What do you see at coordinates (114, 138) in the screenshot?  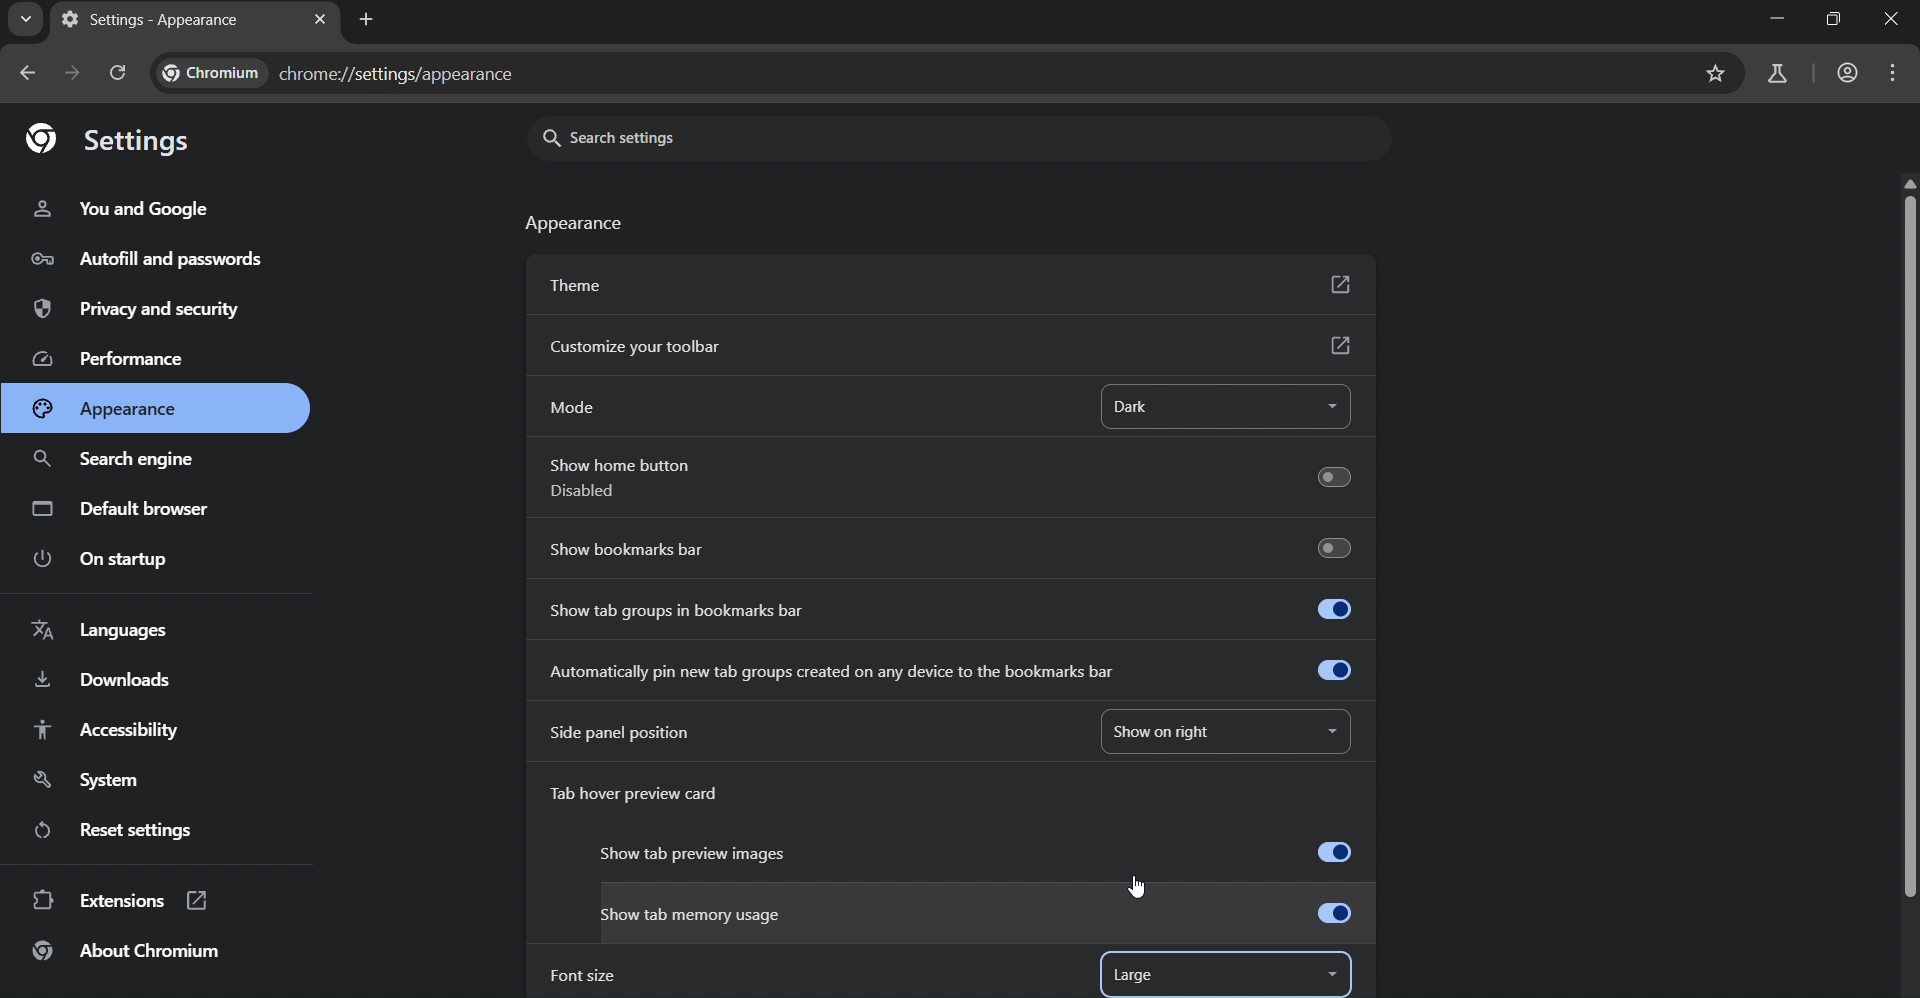 I see `settings` at bounding box center [114, 138].